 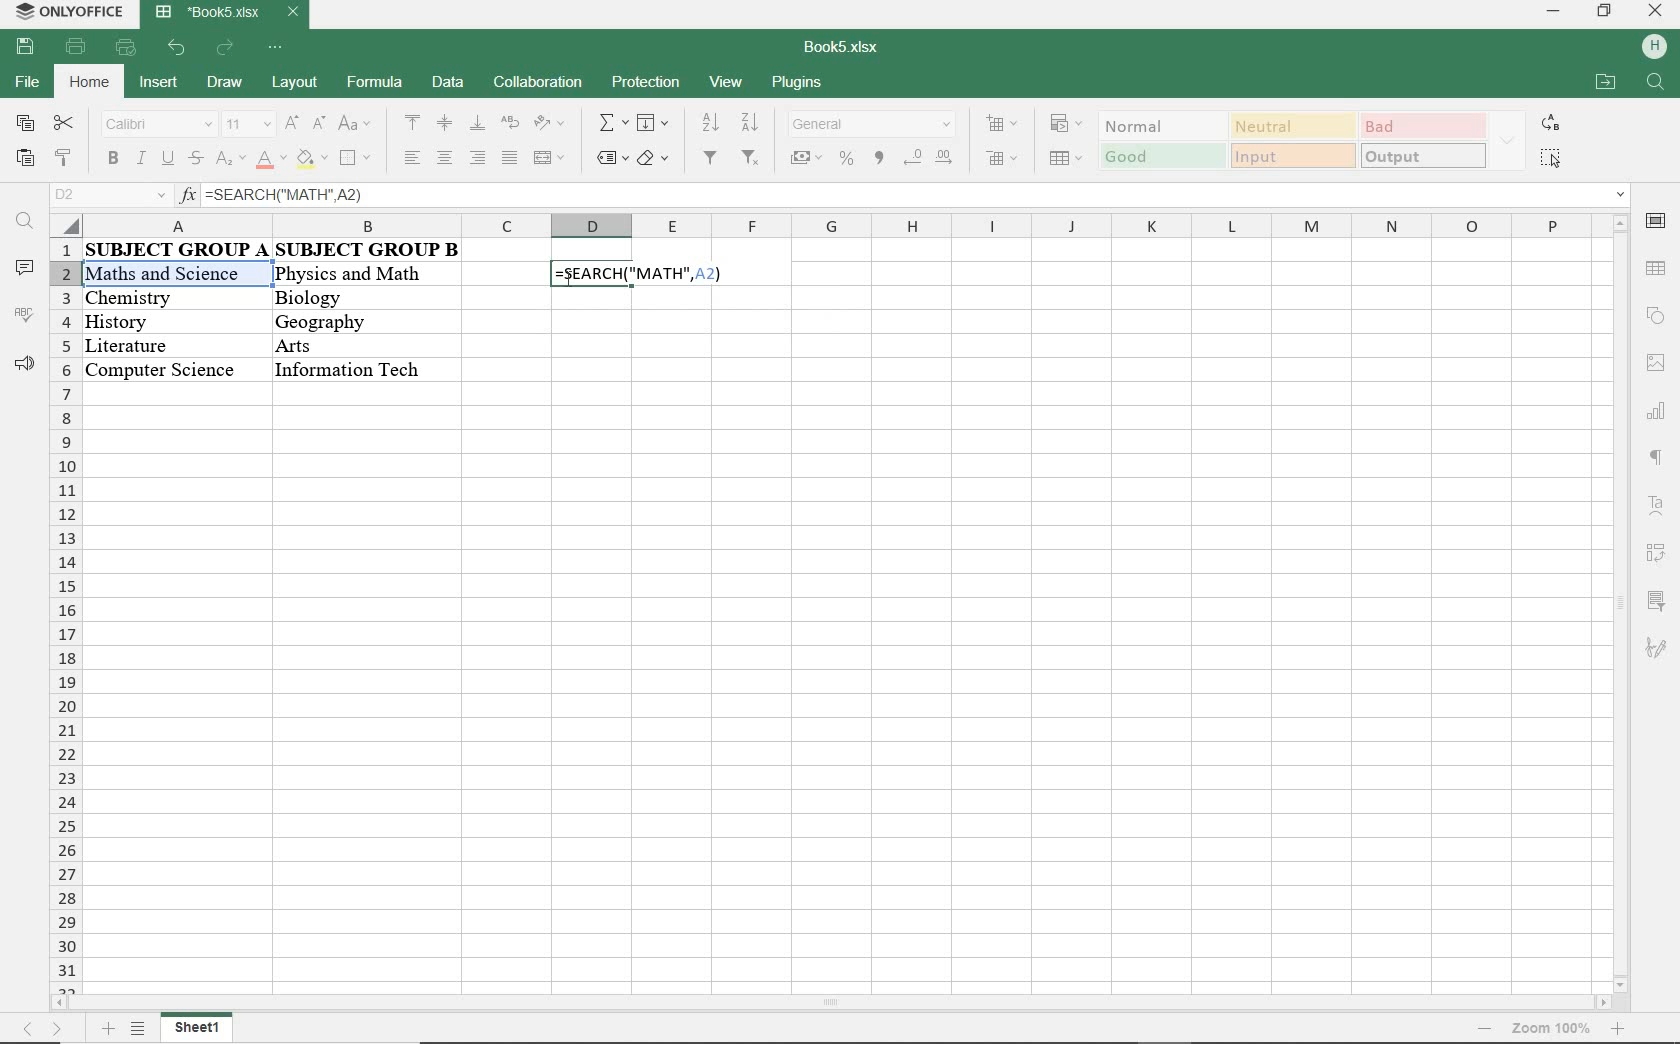 What do you see at coordinates (1291, 126) in the screenshot?
I see `neutral` at bounding box center [1291, 126].